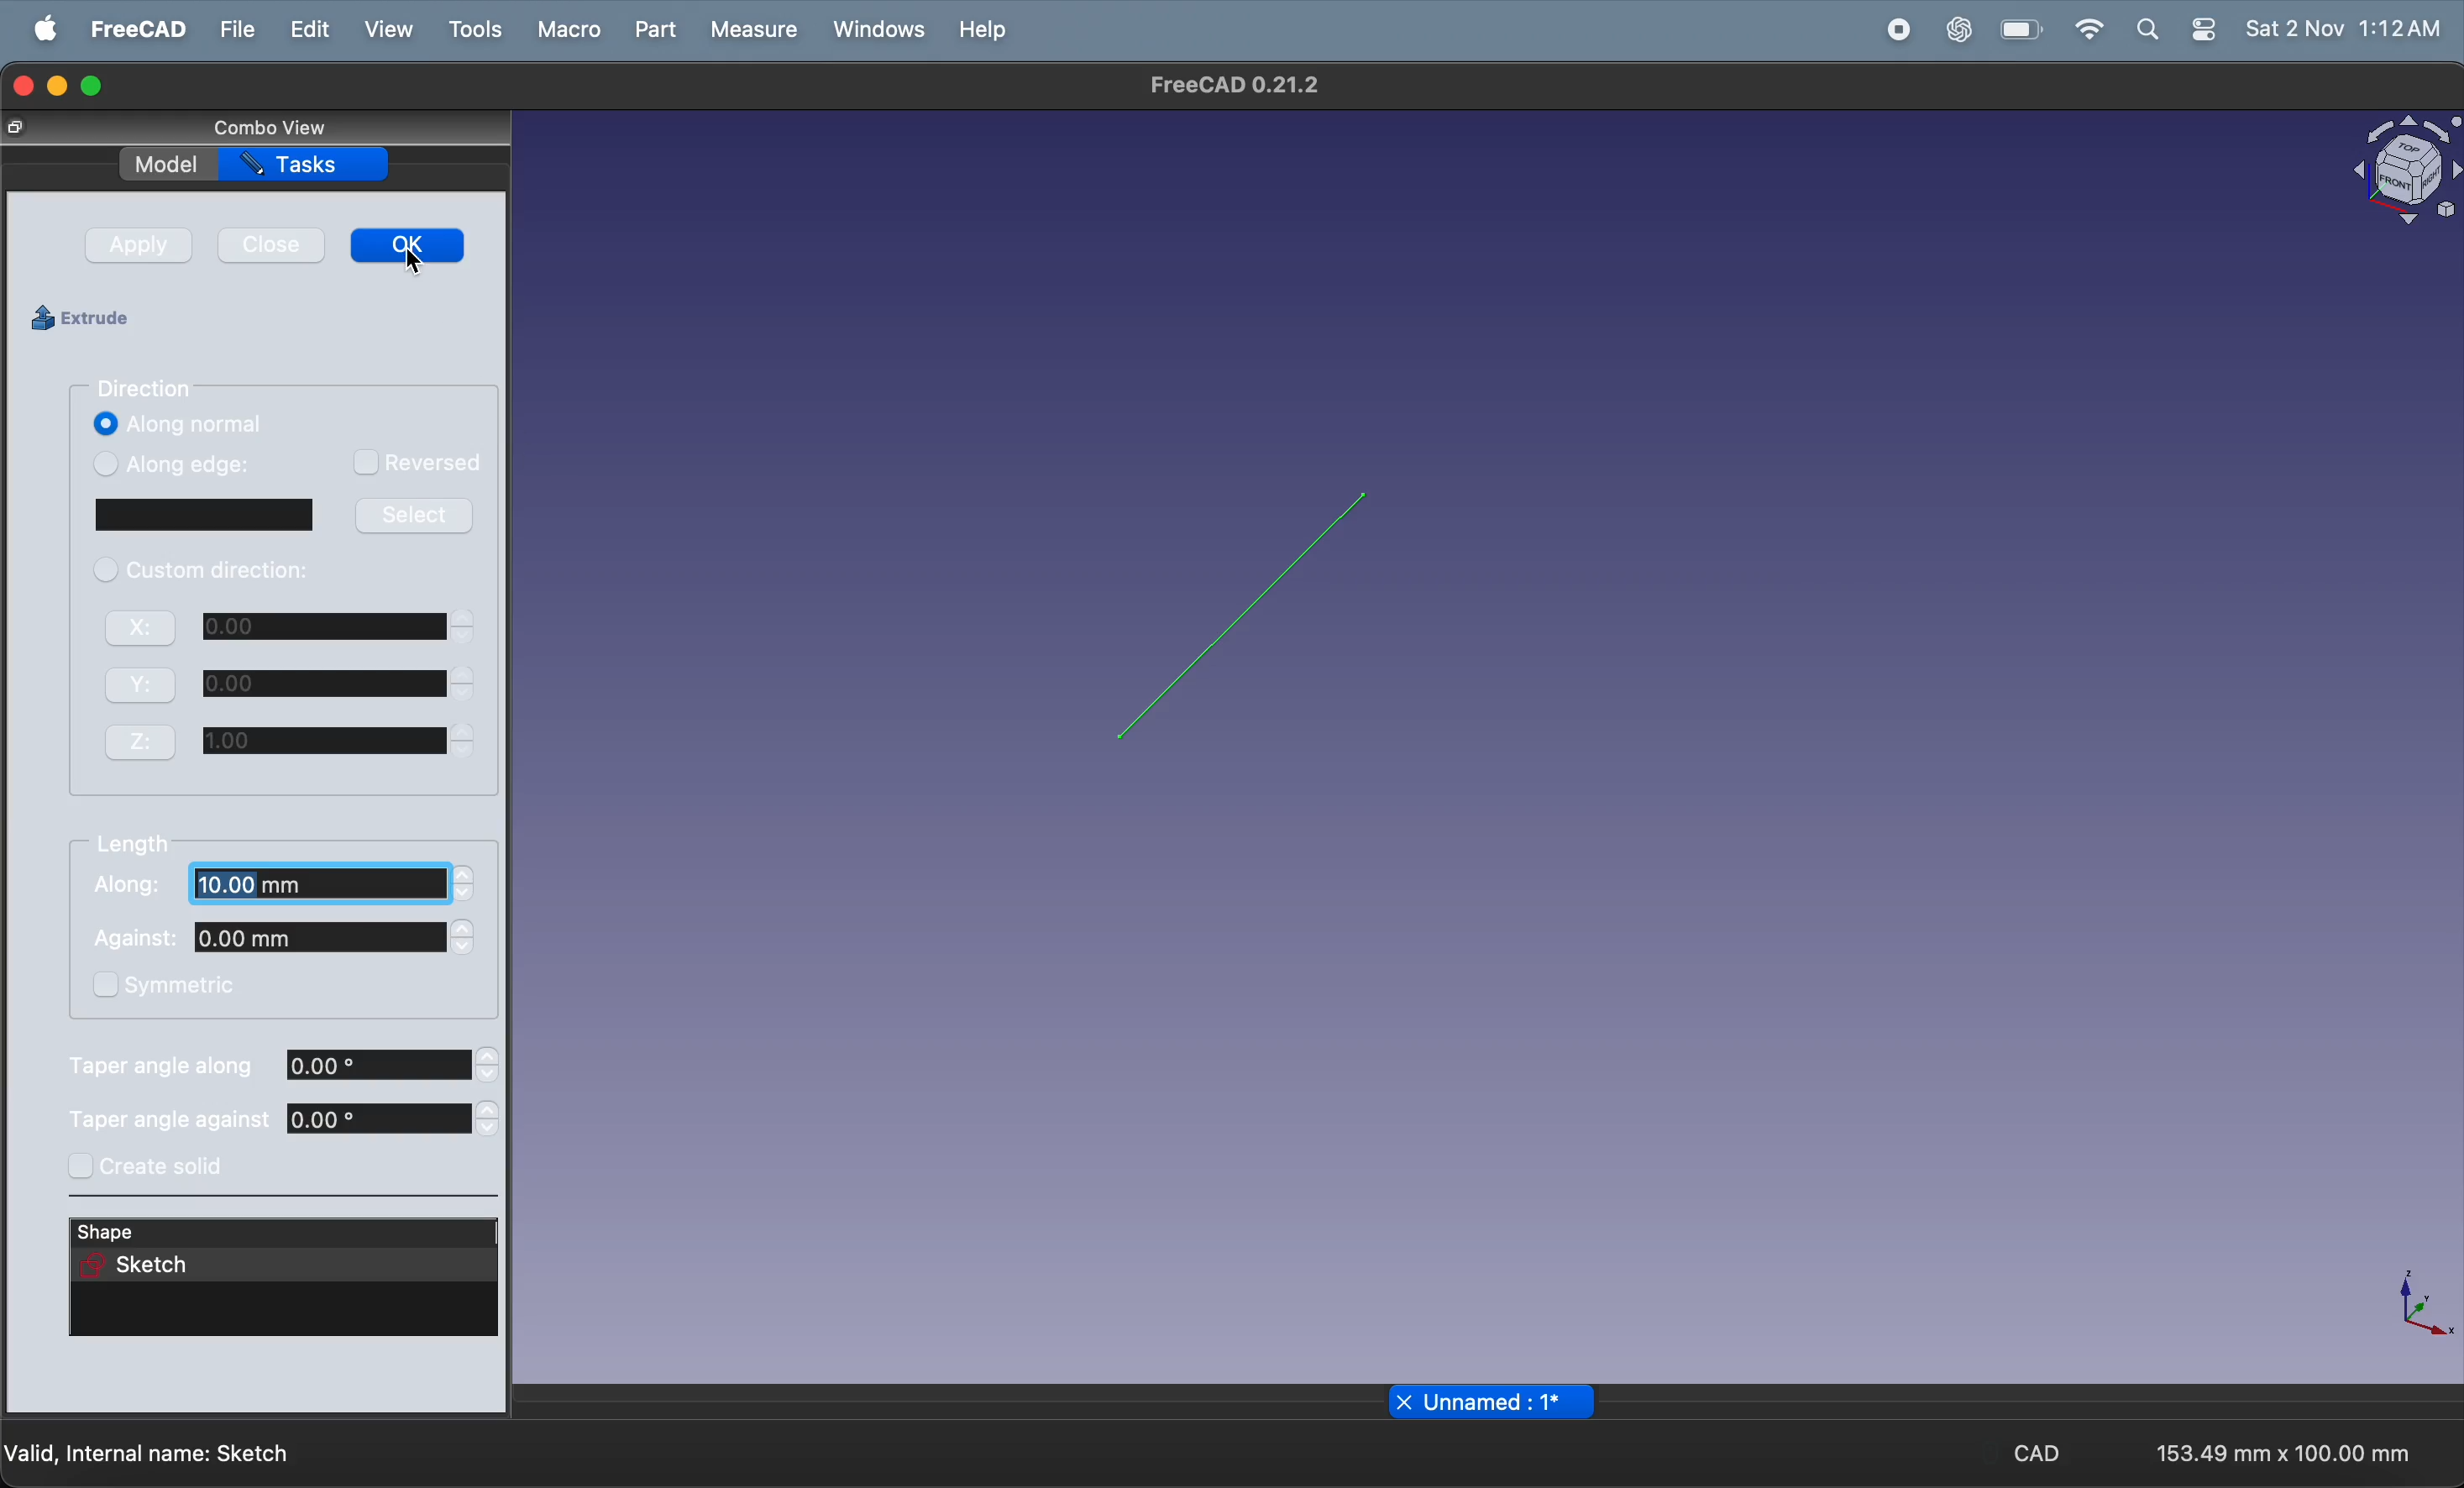 This screenshot has width=2464, height=1488. Describe the element at coordinates (986, 30) in the screenshot. I see `help` at that location.